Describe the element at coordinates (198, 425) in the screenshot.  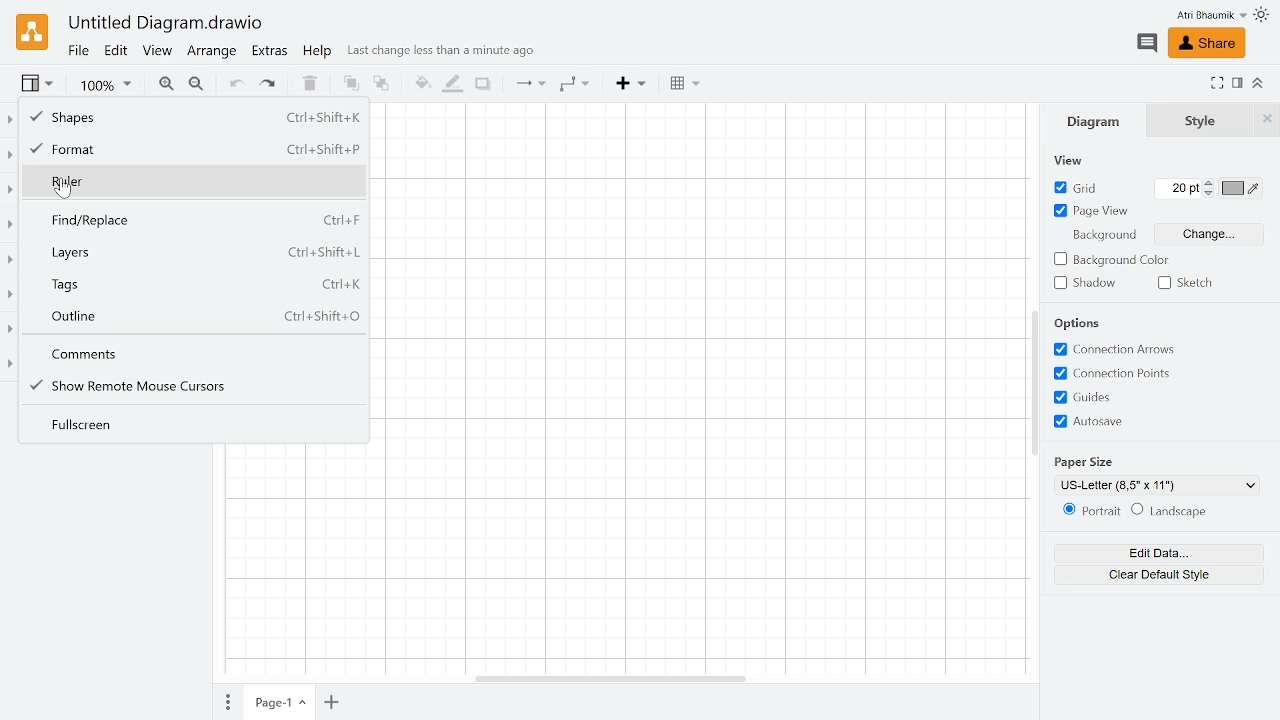
I see `Fullscreen` at that location.